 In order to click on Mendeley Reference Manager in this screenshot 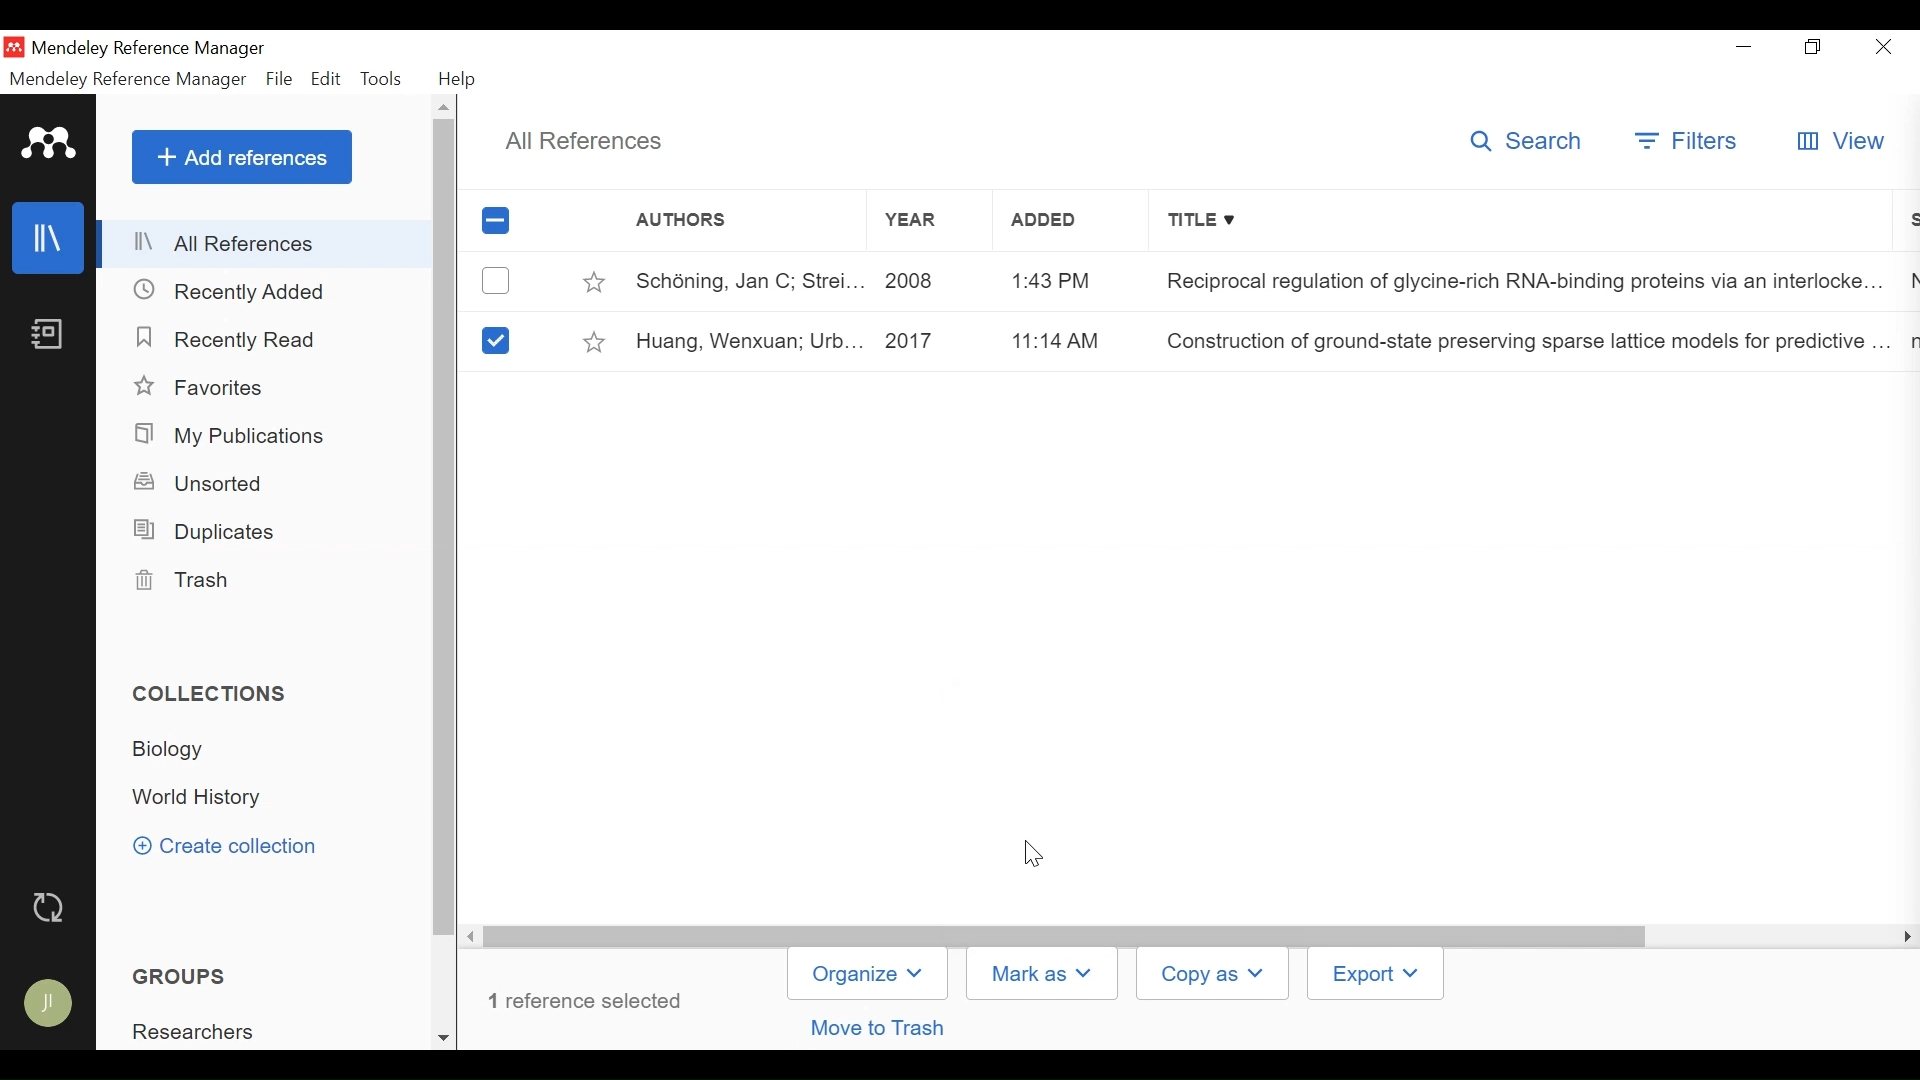, I will do `click(151, 49)`.